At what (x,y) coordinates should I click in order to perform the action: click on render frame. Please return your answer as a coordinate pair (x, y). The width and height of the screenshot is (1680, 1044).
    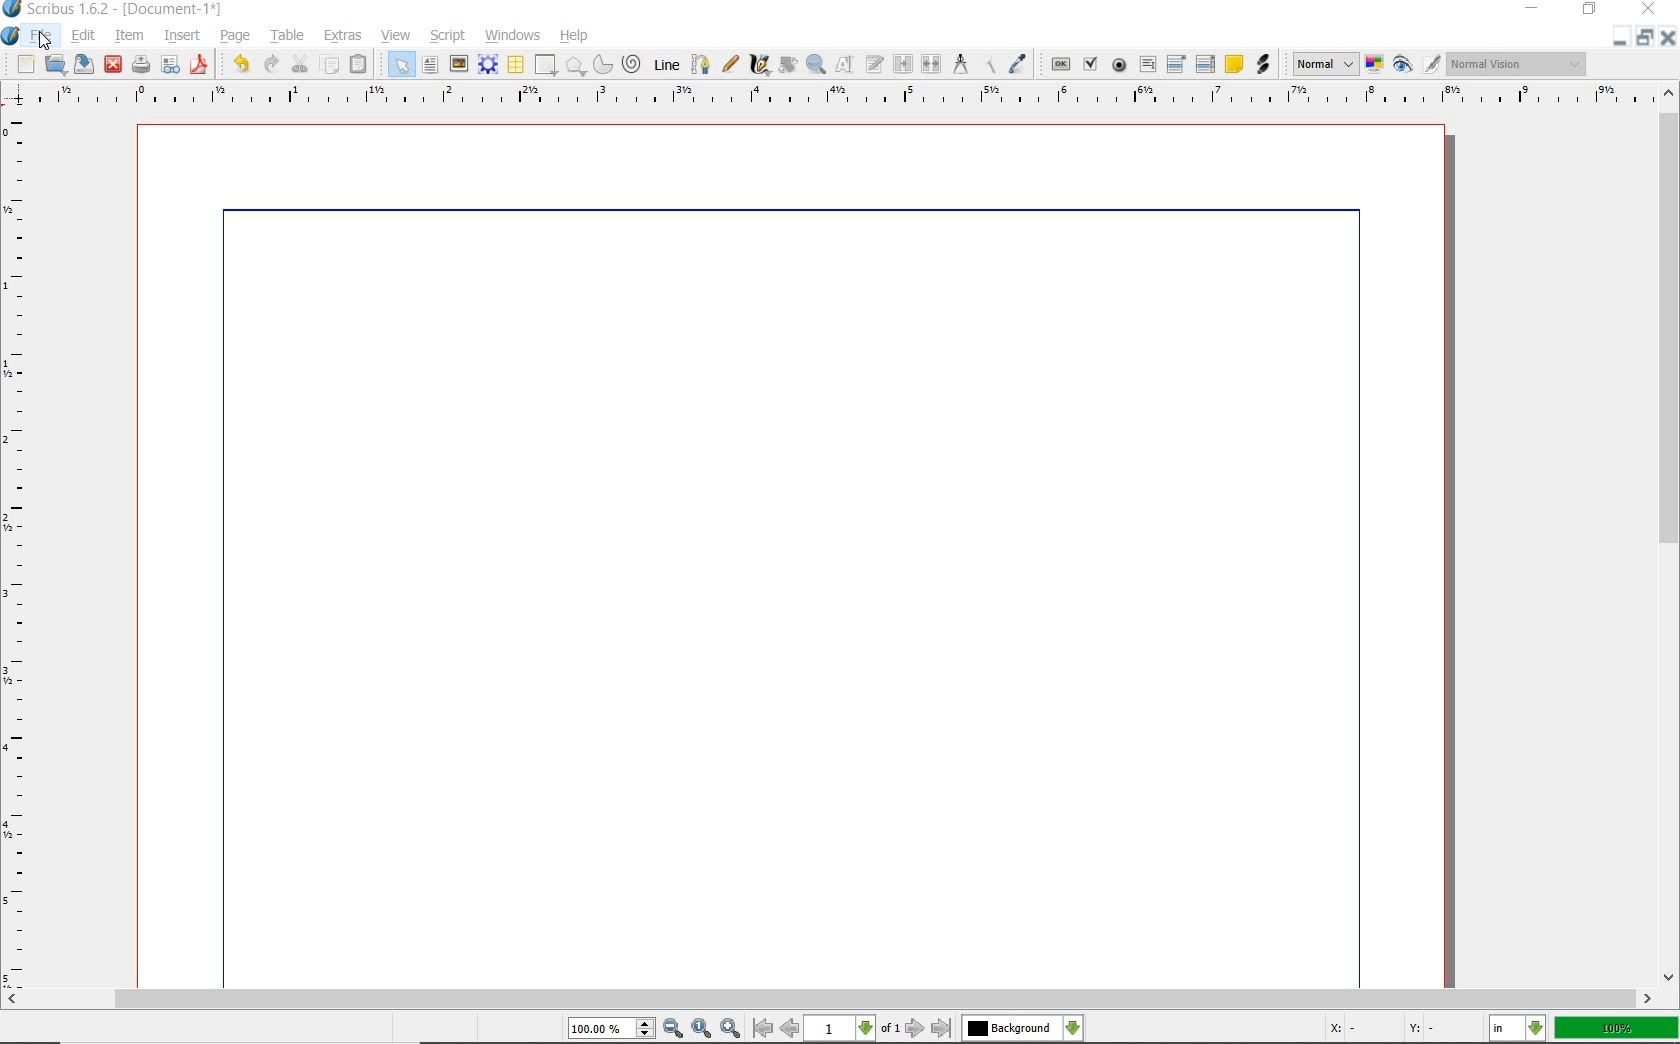
    Looking at the image, I should click on (488, 65).